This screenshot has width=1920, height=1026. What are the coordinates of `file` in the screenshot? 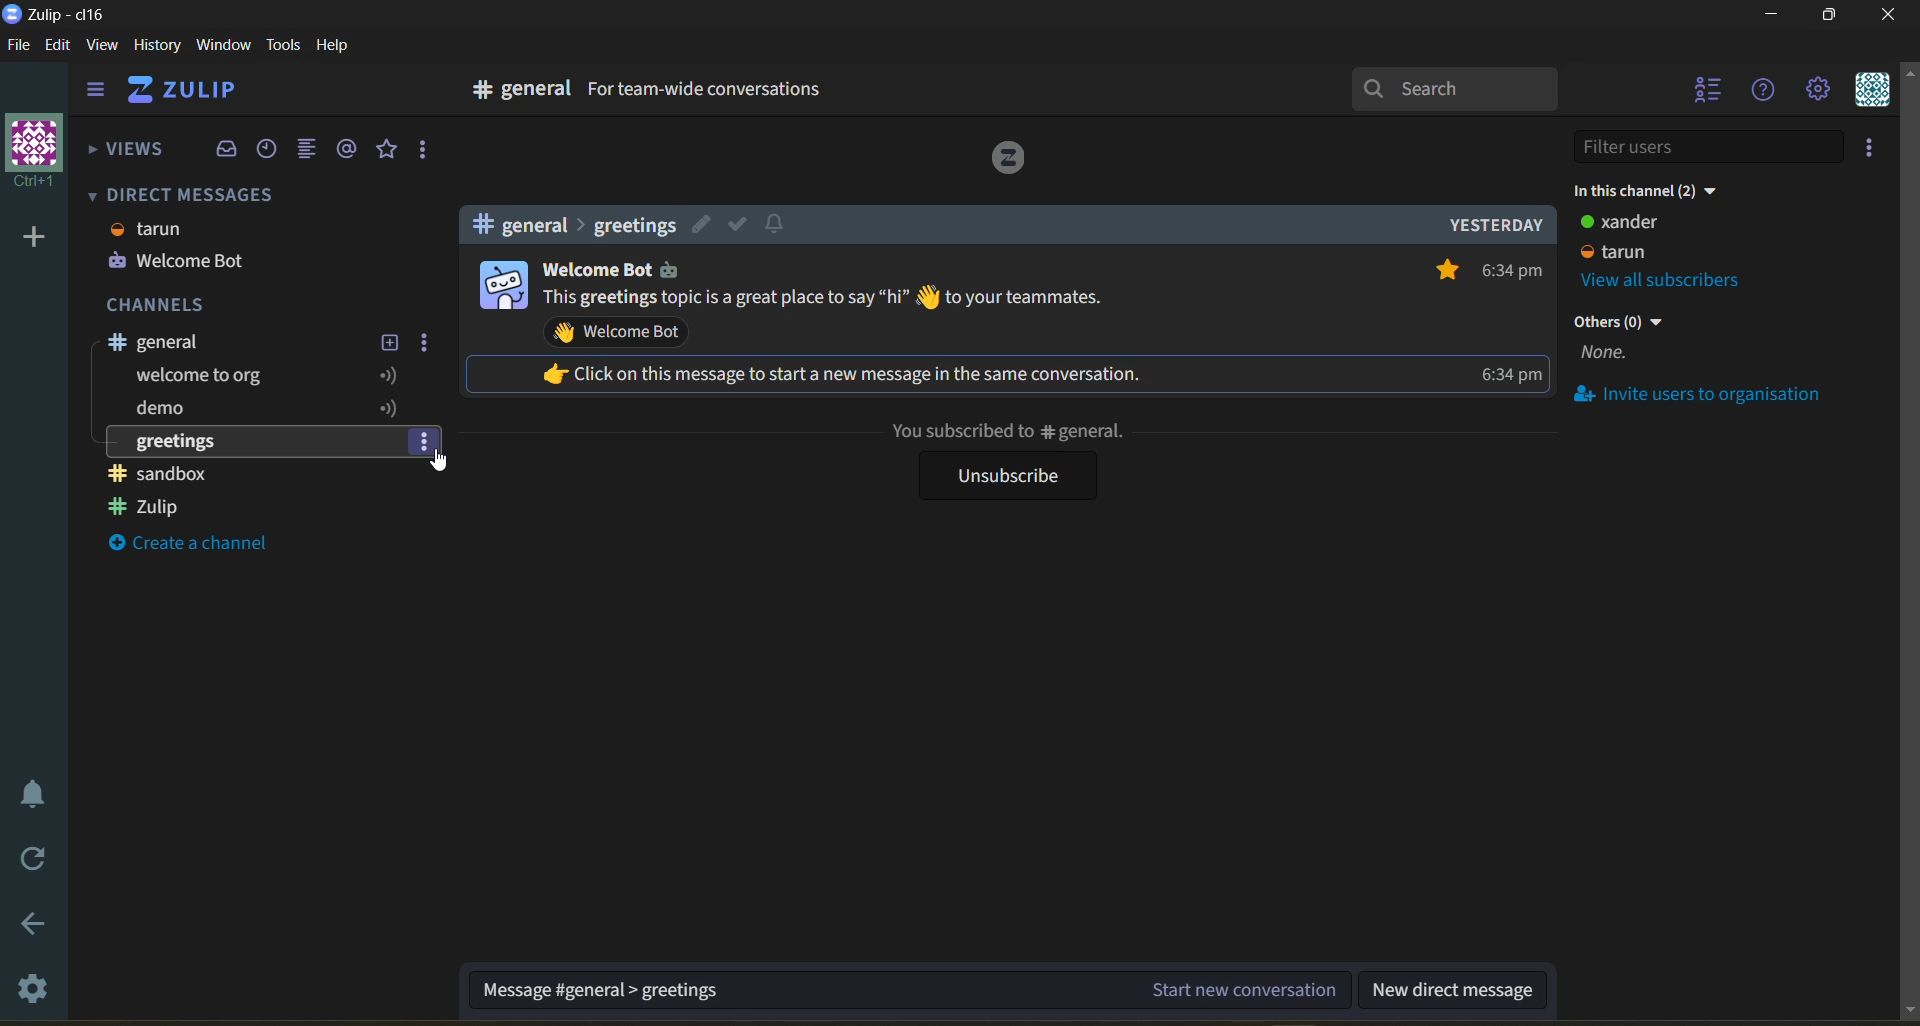 It's located at (19, 47).